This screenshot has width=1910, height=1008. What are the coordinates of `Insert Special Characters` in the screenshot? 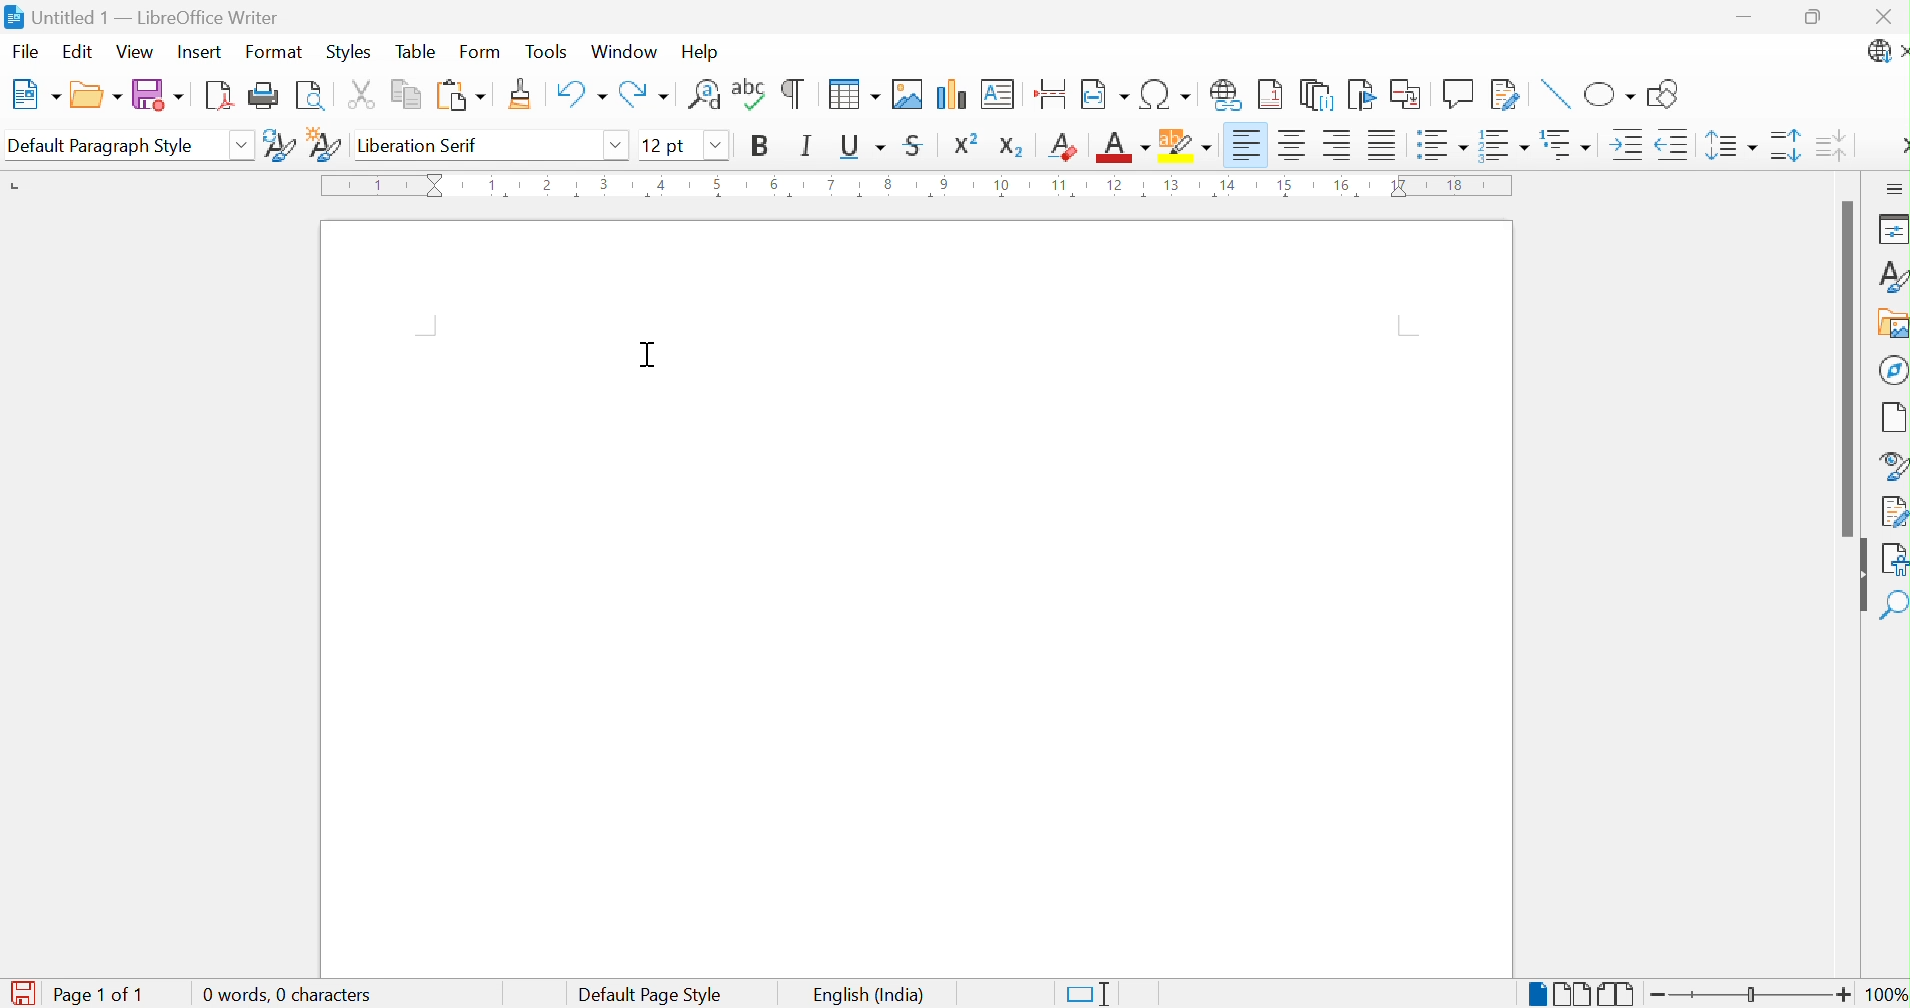 It's located at (1165, 94).